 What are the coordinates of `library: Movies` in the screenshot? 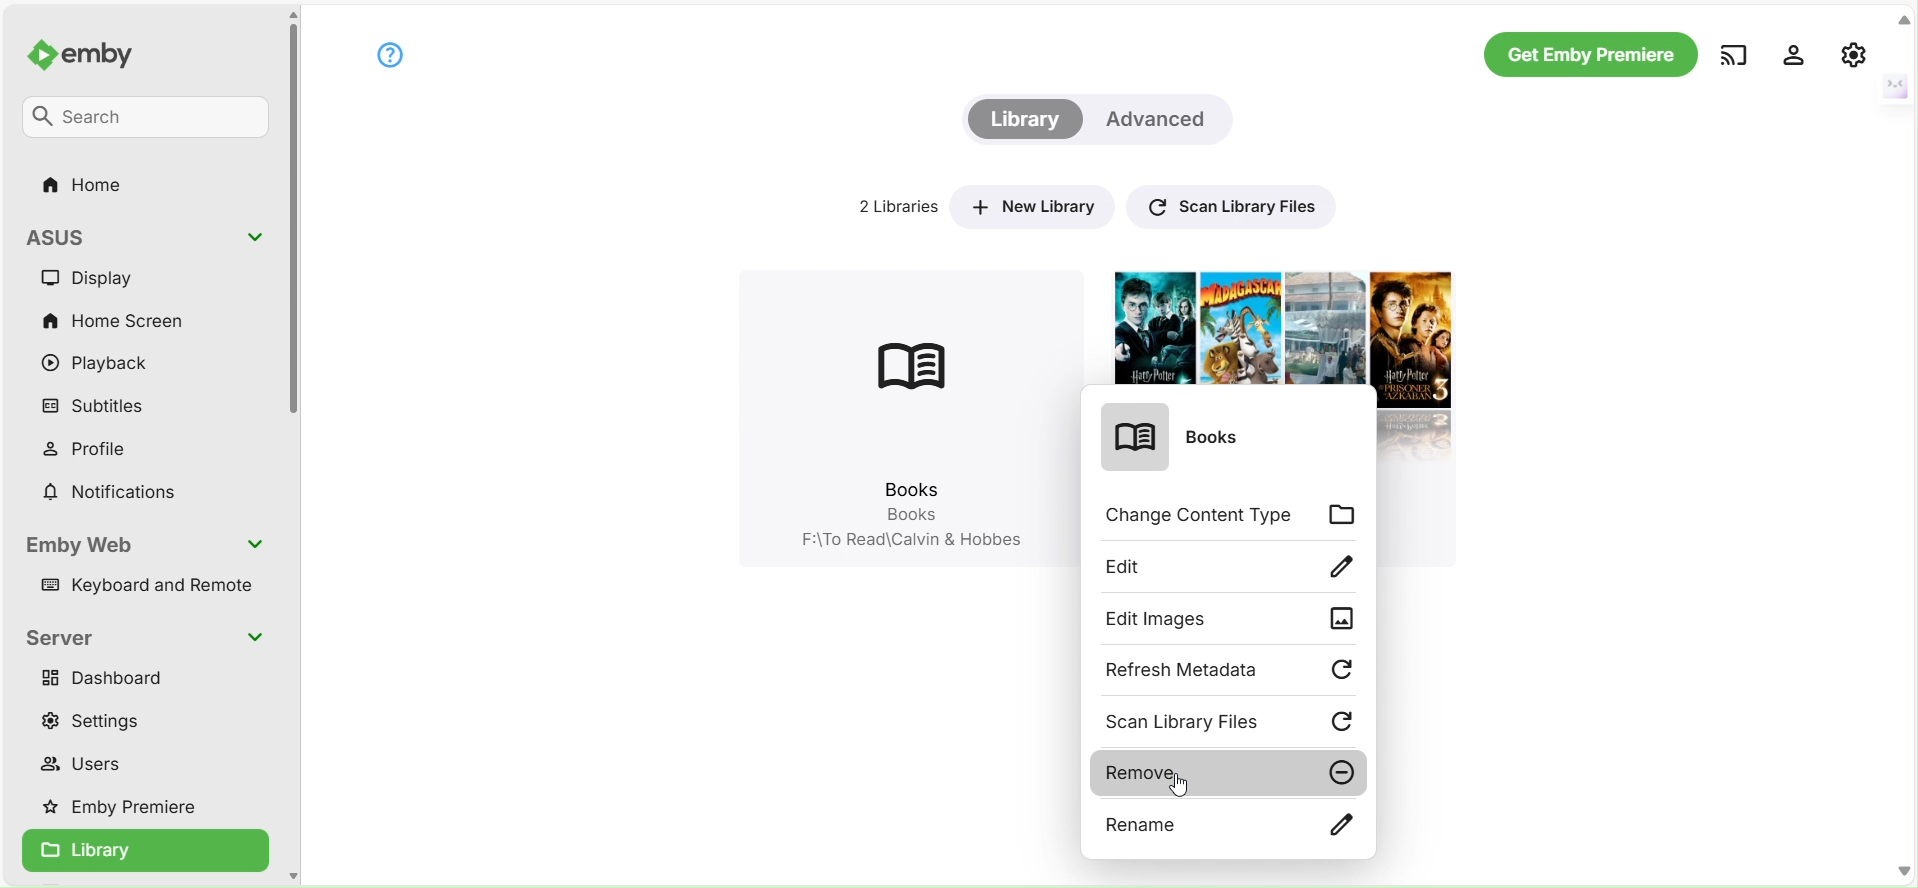 It's located at (1275, 324).